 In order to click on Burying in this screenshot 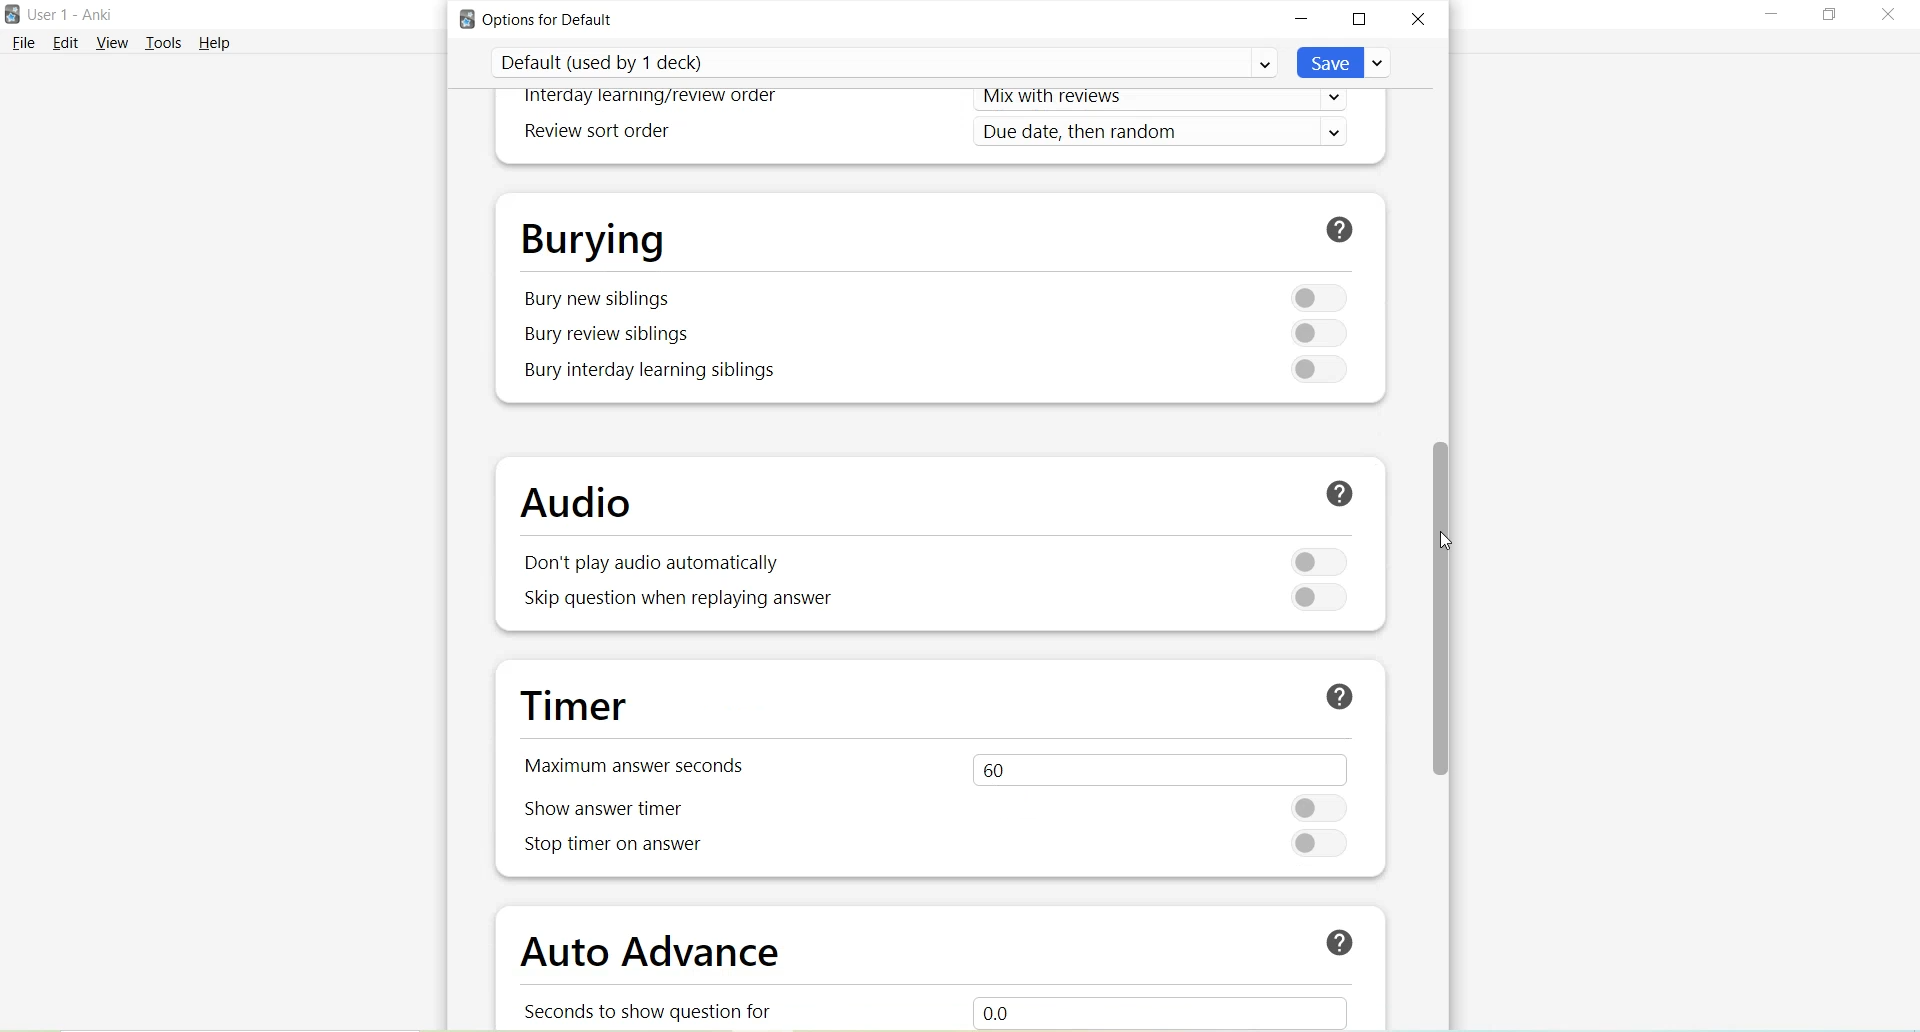, I will do `click(593, 237)`.